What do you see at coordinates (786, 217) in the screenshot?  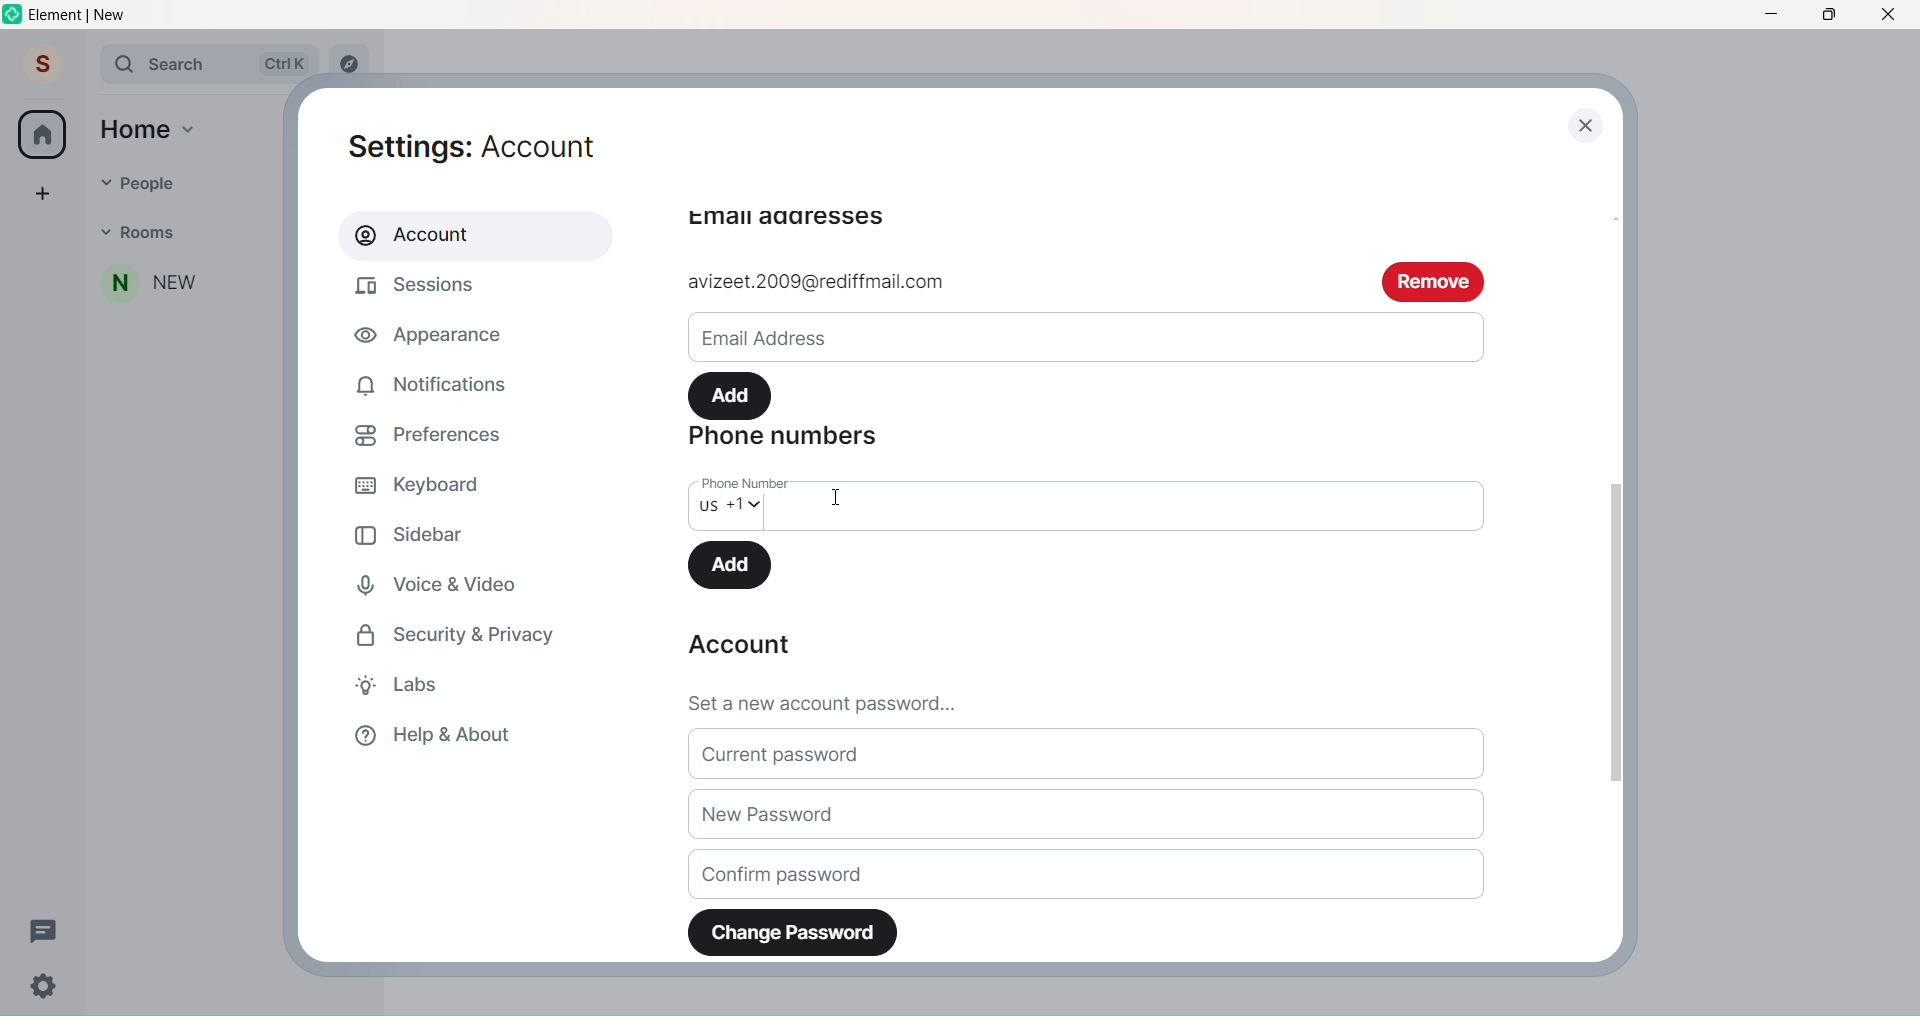 I see `email adressess` at bounding box center [786, 217].